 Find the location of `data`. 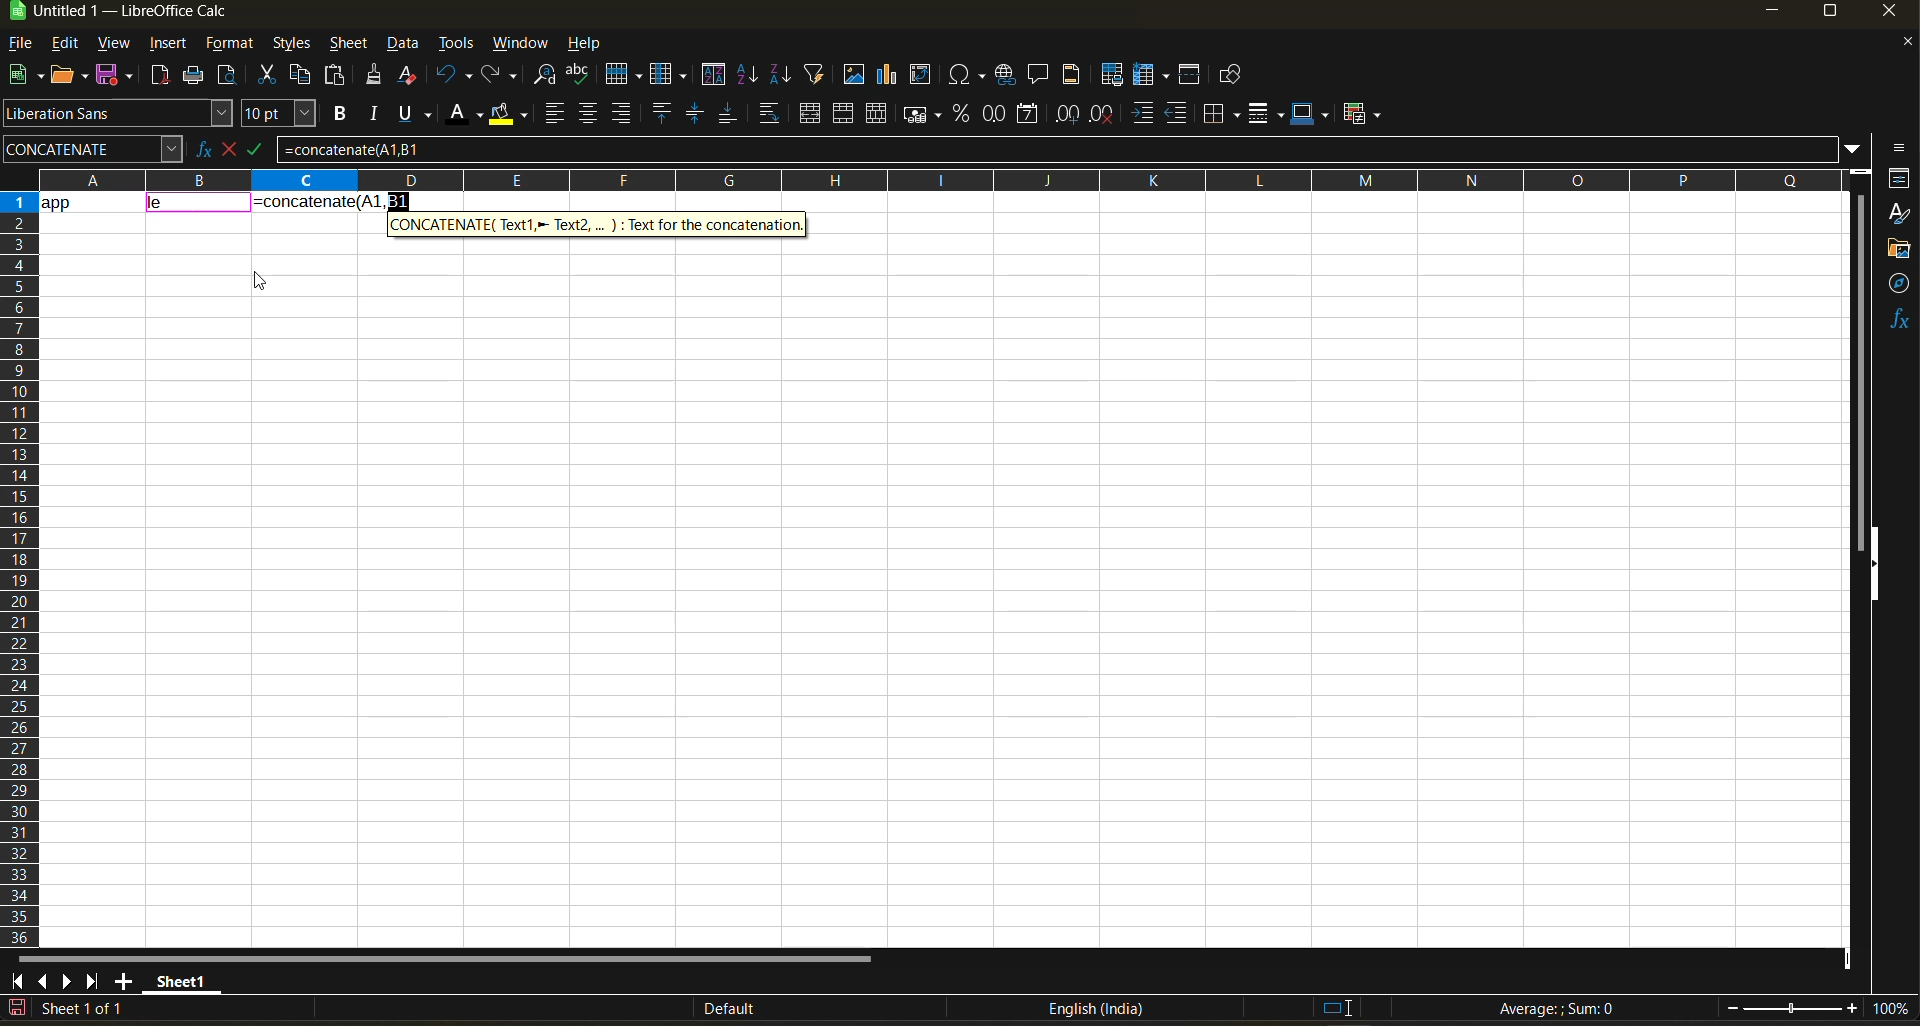

data is located at coordinates (91, 200).